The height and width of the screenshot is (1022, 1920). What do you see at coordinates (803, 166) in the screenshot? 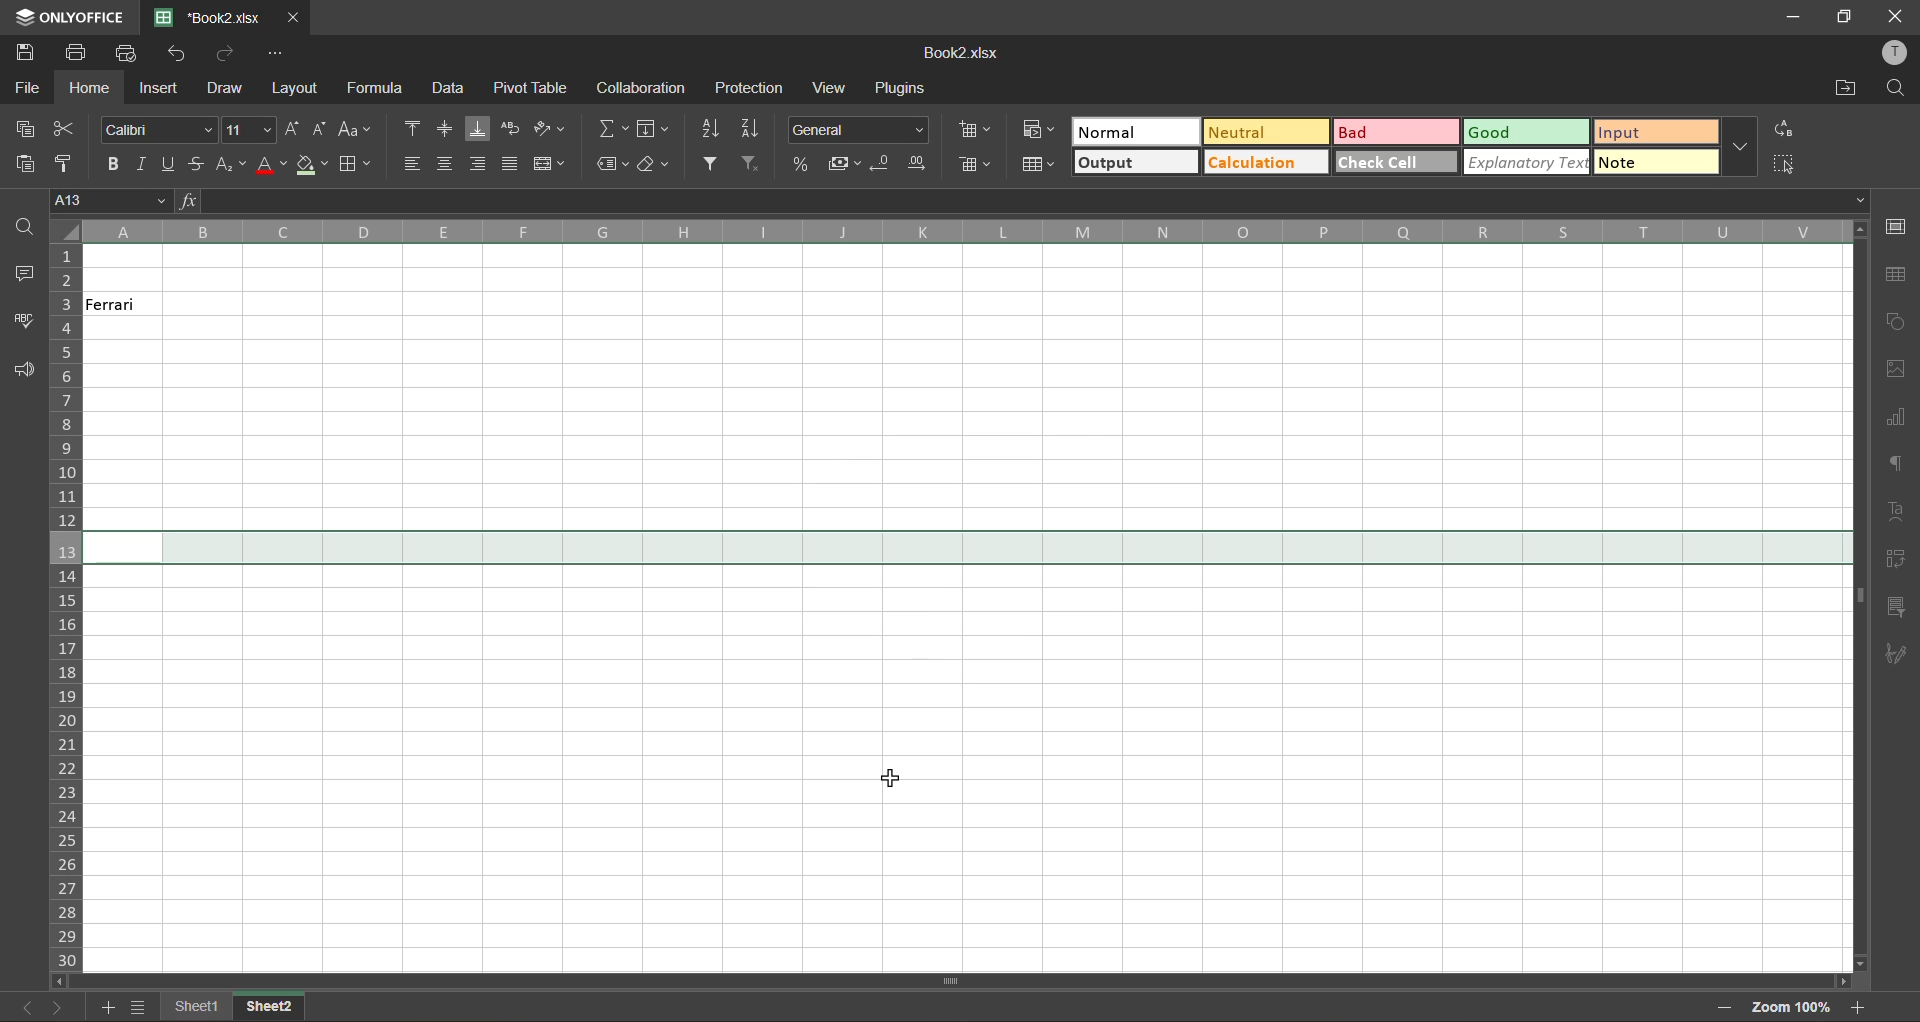
I see `percent` at bounding box center [803, 166].